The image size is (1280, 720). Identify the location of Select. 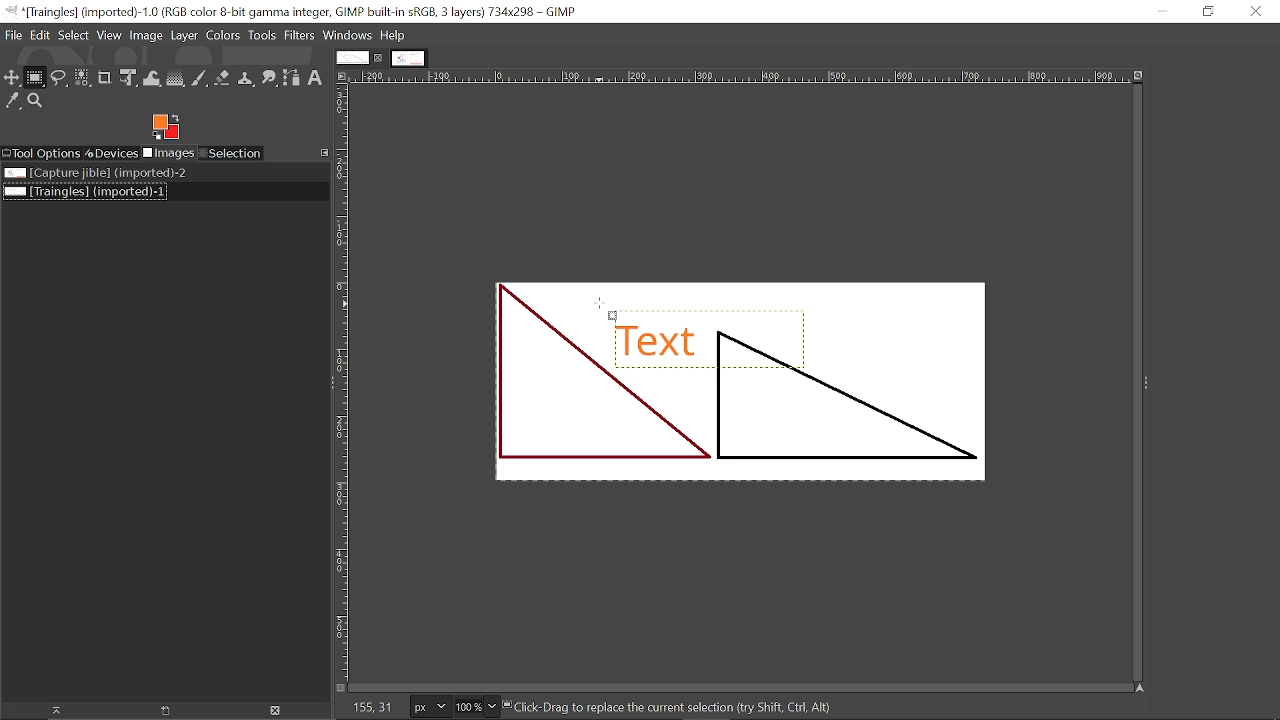
(73, 36).